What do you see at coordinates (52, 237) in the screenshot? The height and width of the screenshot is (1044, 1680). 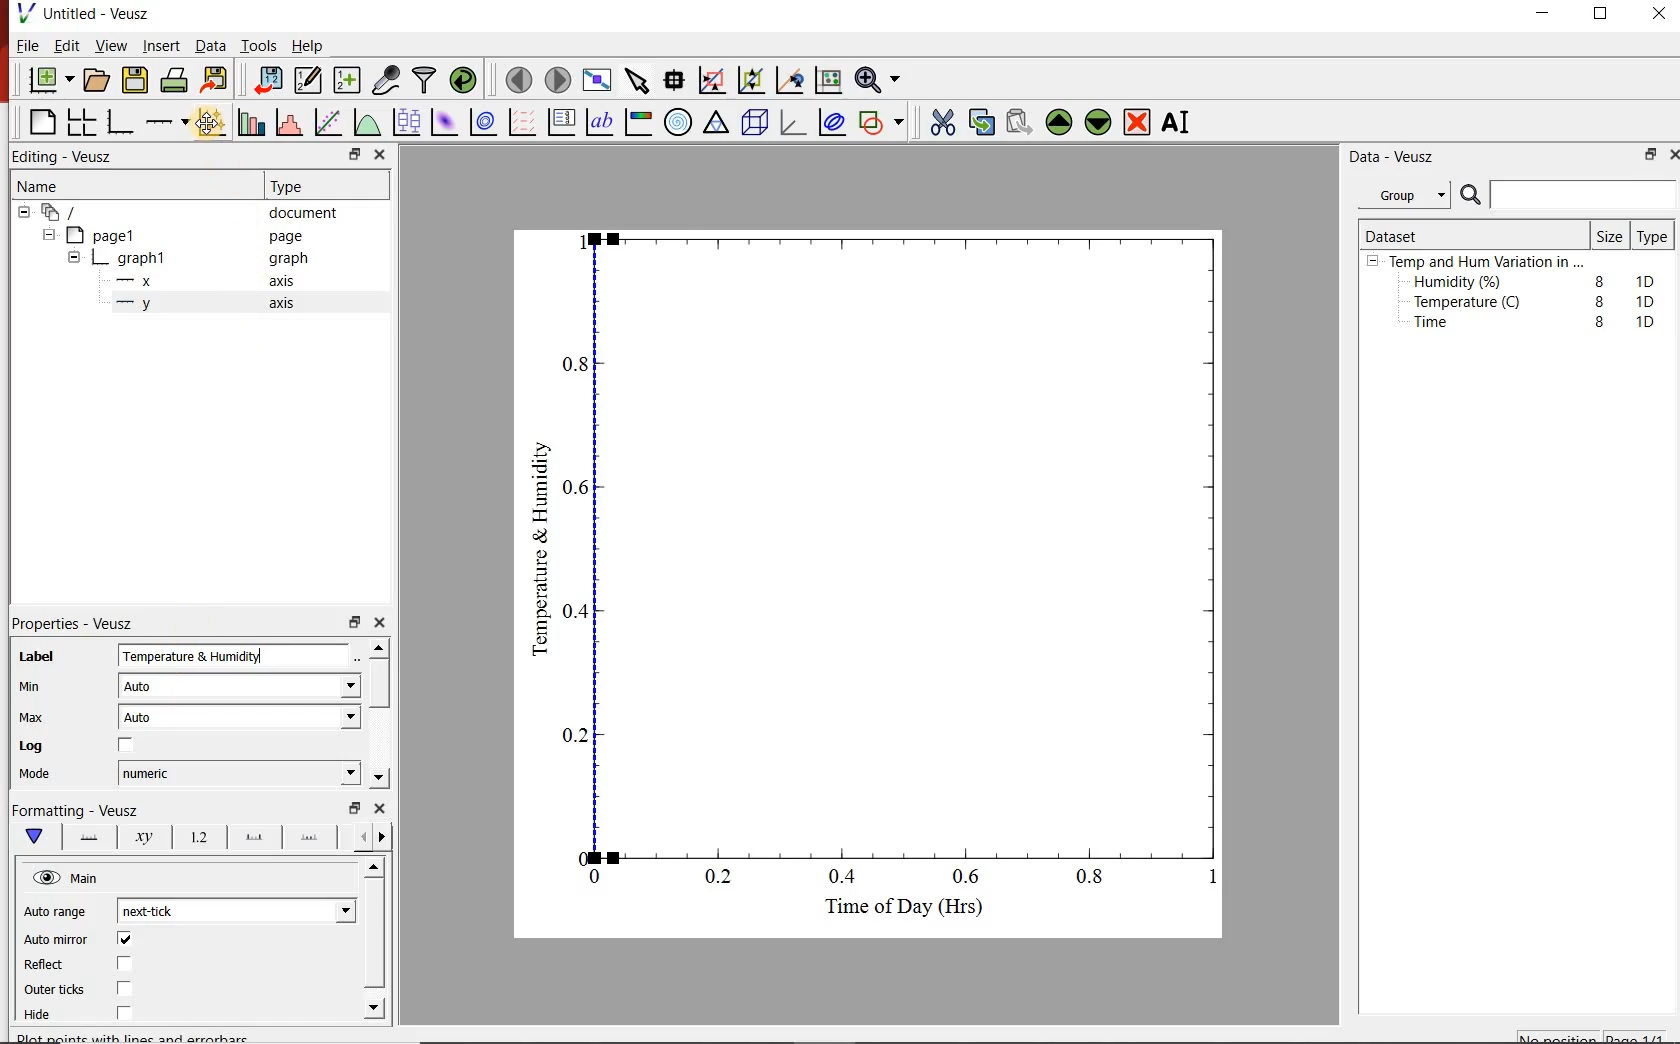 I see `hide sub menu` at bounding box center [52, 237].